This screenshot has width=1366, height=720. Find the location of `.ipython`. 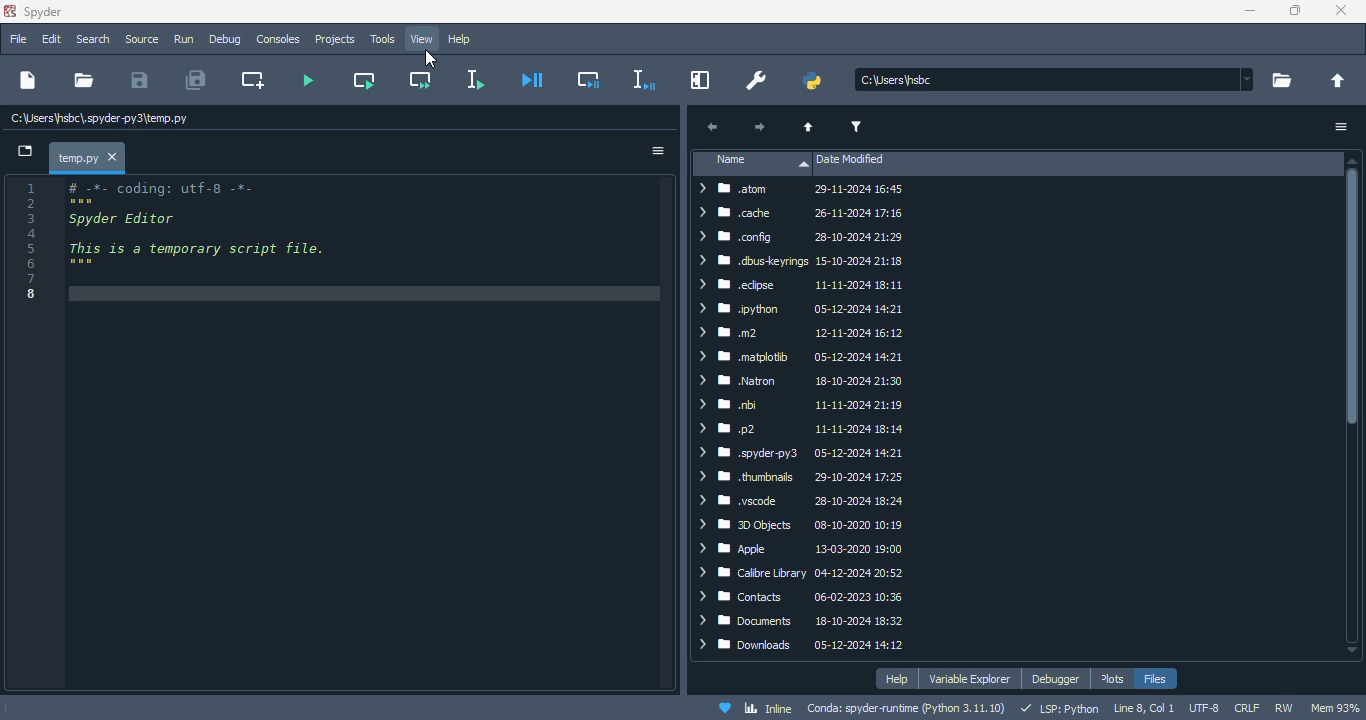

.ipython is located at coordinates (801, 310).